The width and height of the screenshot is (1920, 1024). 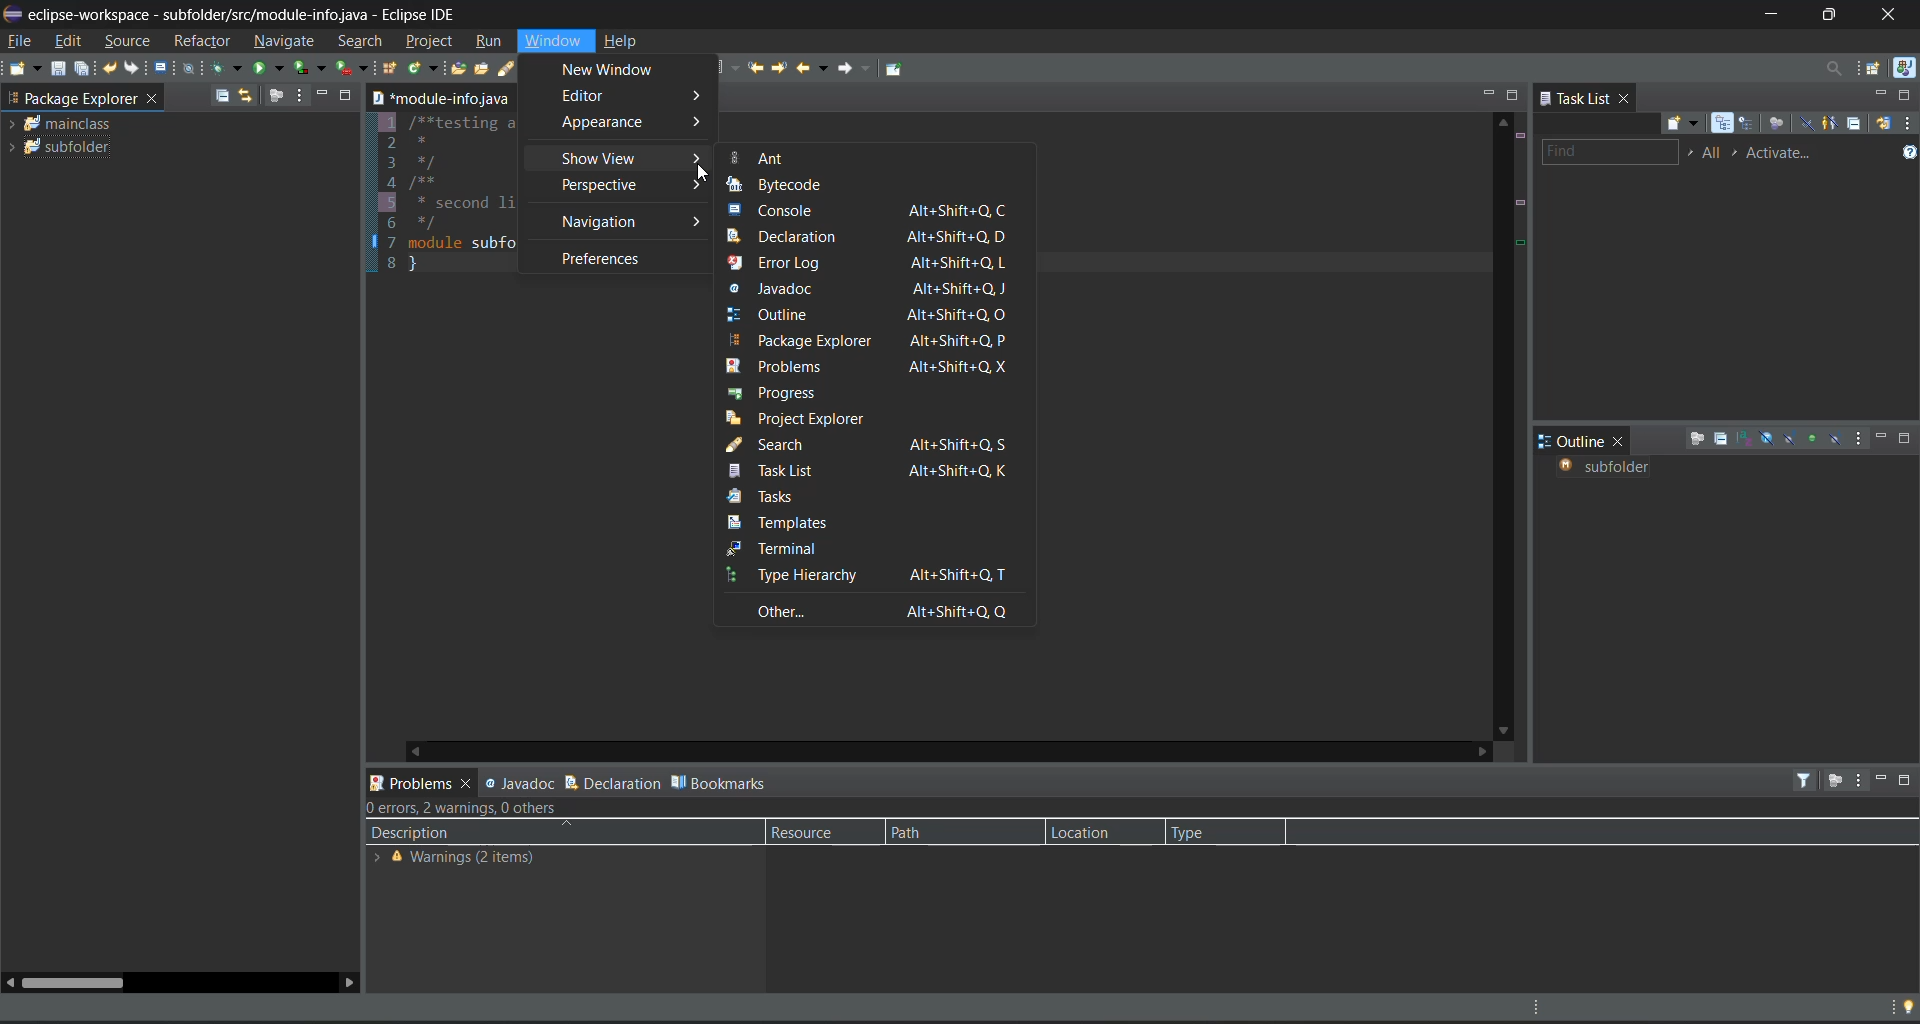 I want to click on open a terminal, so click(x=161, y=68).